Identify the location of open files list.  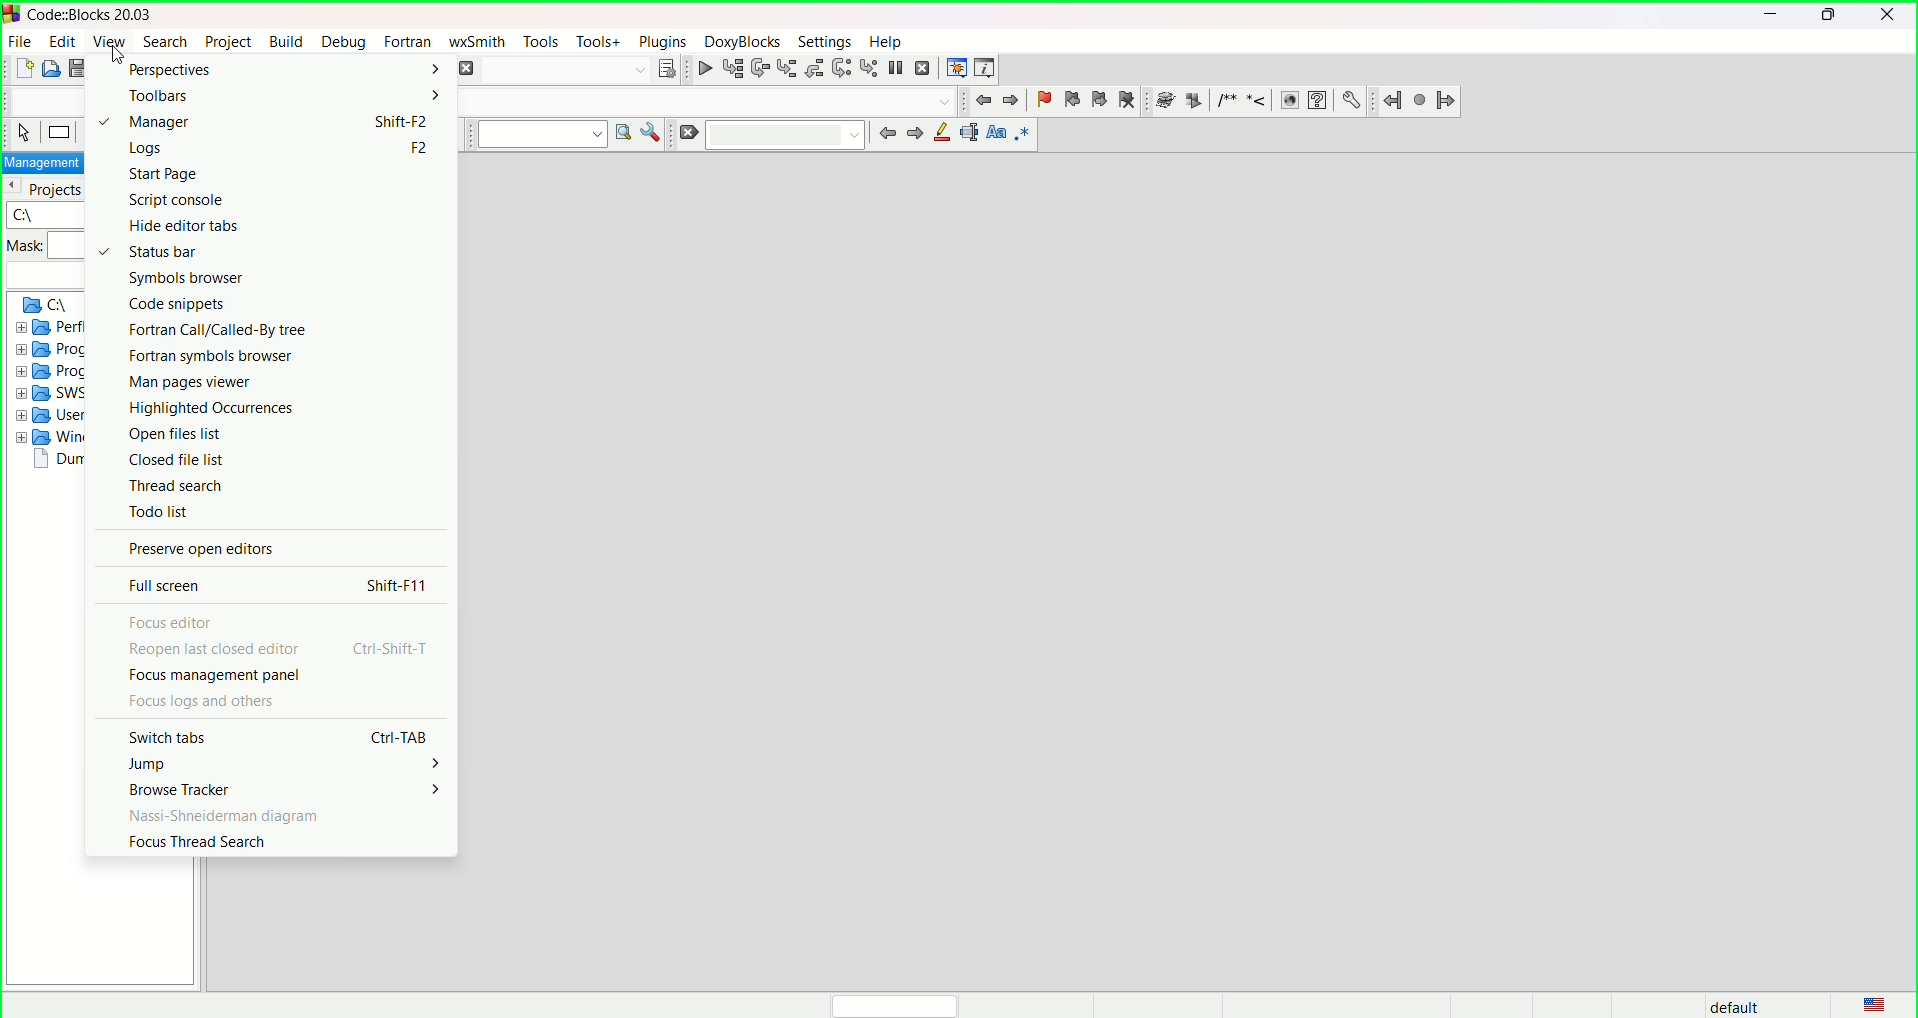
(176, 432).